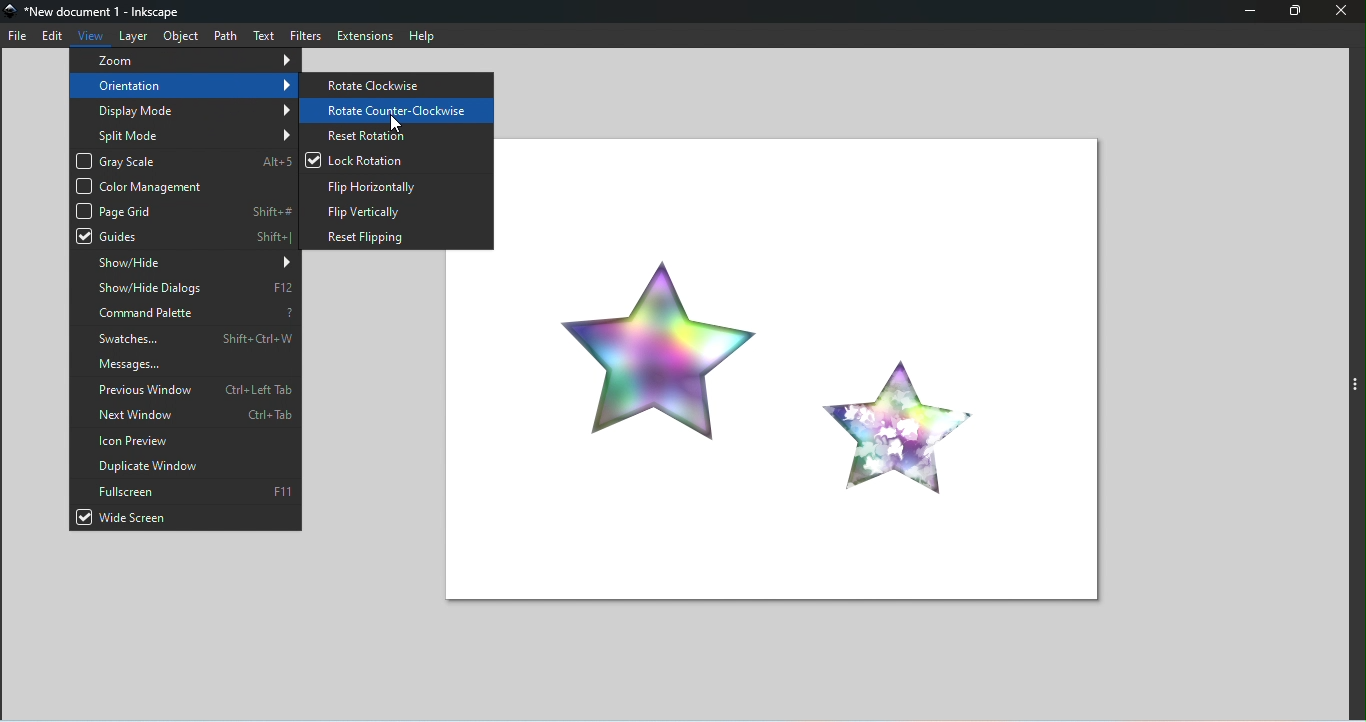 This screenshot has height=722, width=1366. I want to click on Object, so click(181, 36).